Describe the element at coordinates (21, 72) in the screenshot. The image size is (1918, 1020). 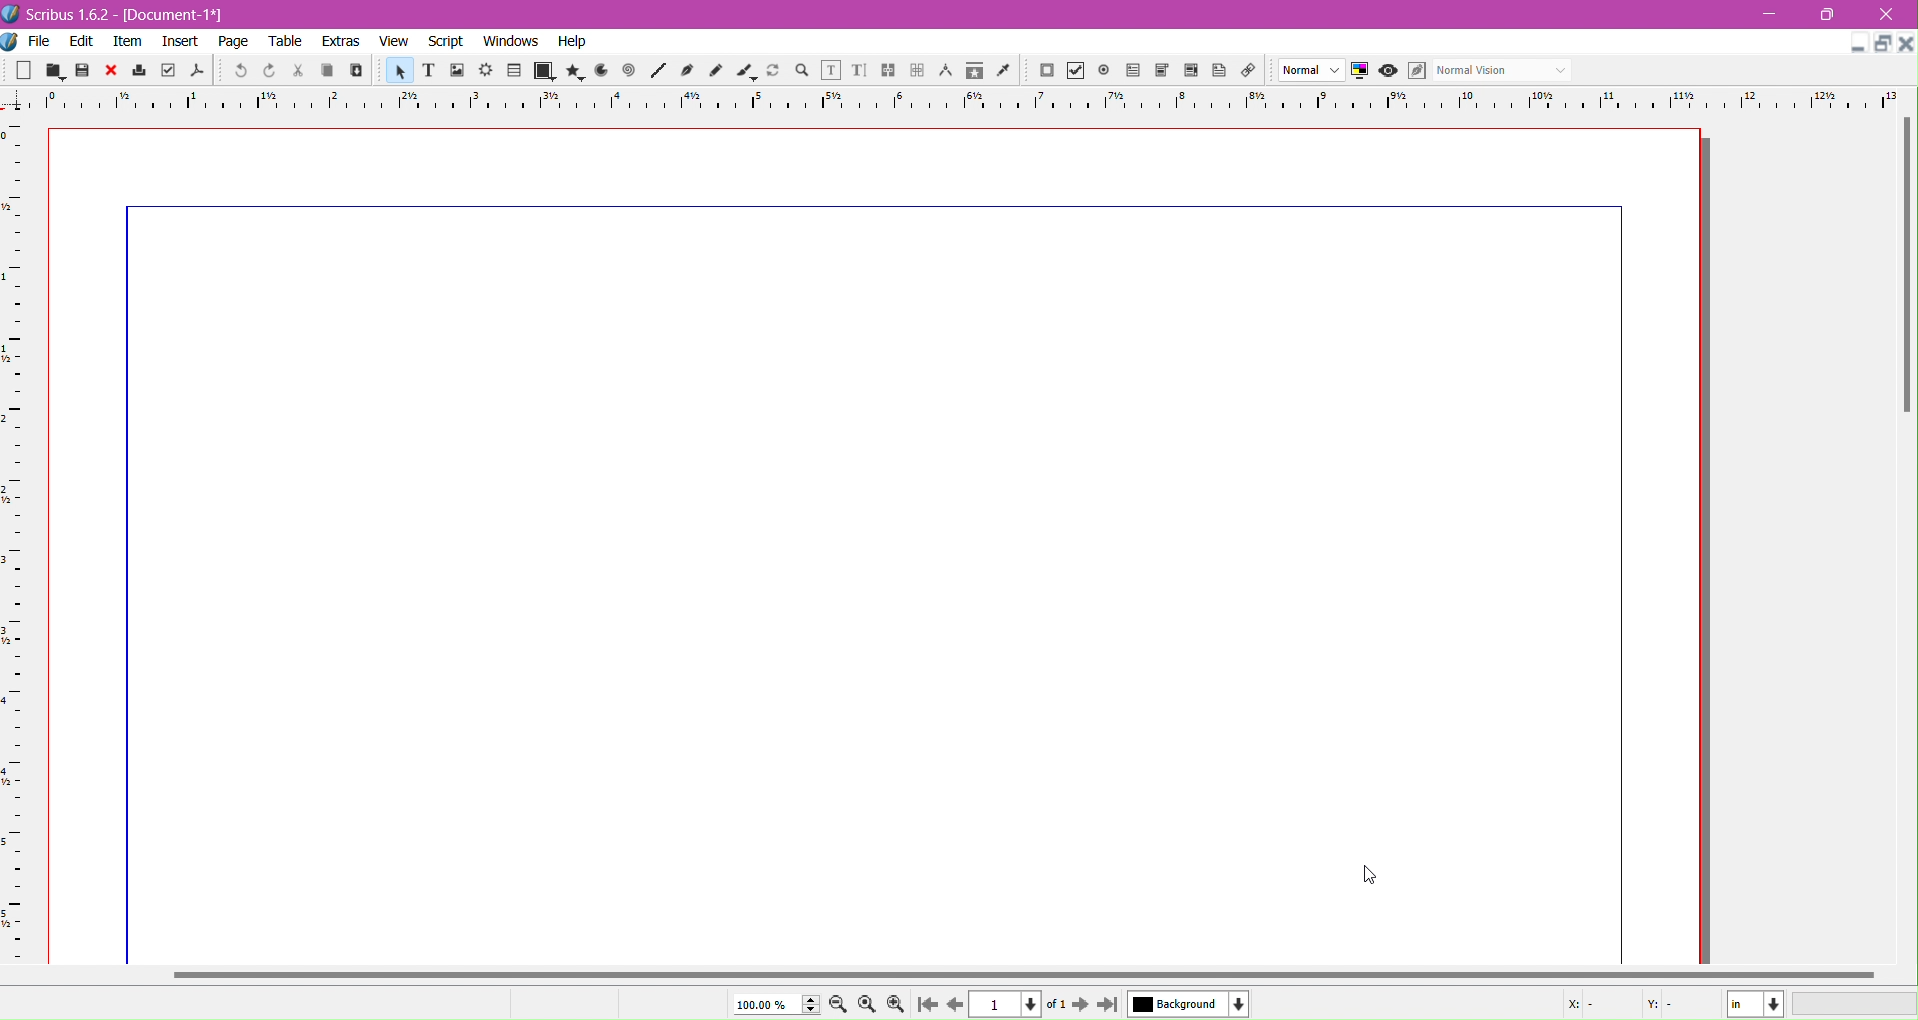
I see `new` at that location.